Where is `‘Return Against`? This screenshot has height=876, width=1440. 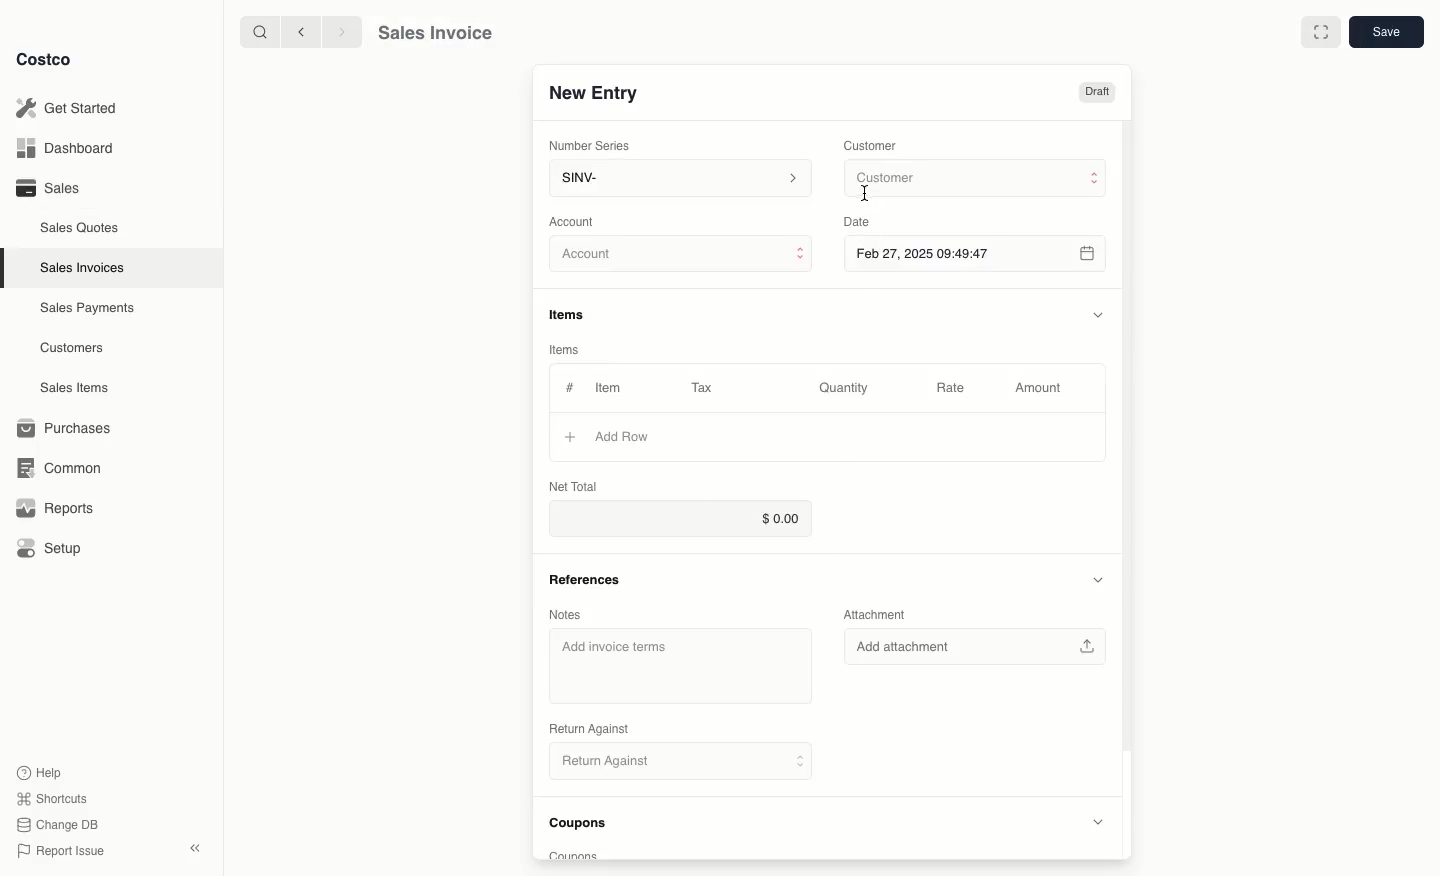 ‘Return Against is located at coordinates (587, 729).